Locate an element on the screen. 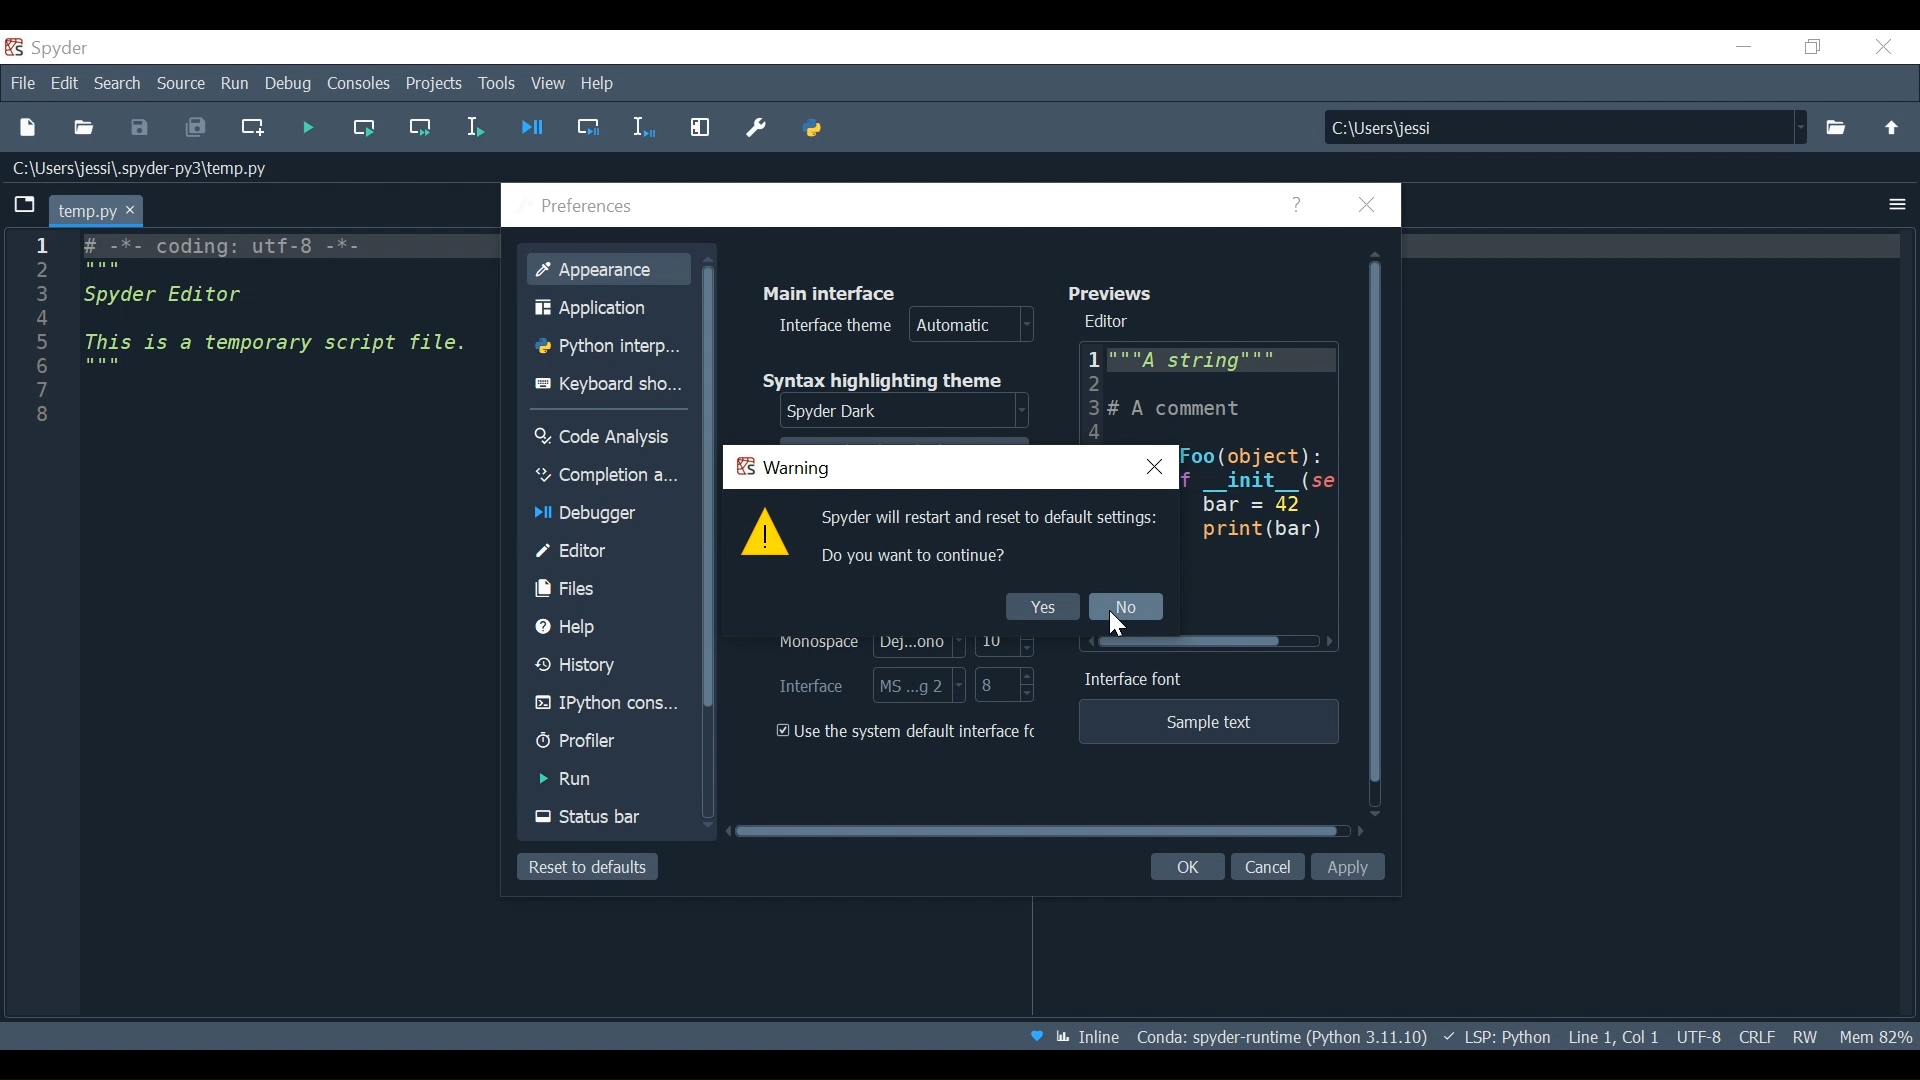 The width and height of the screenshot is (1920, 1080). Current Tab is located at coordinates (94, 208).